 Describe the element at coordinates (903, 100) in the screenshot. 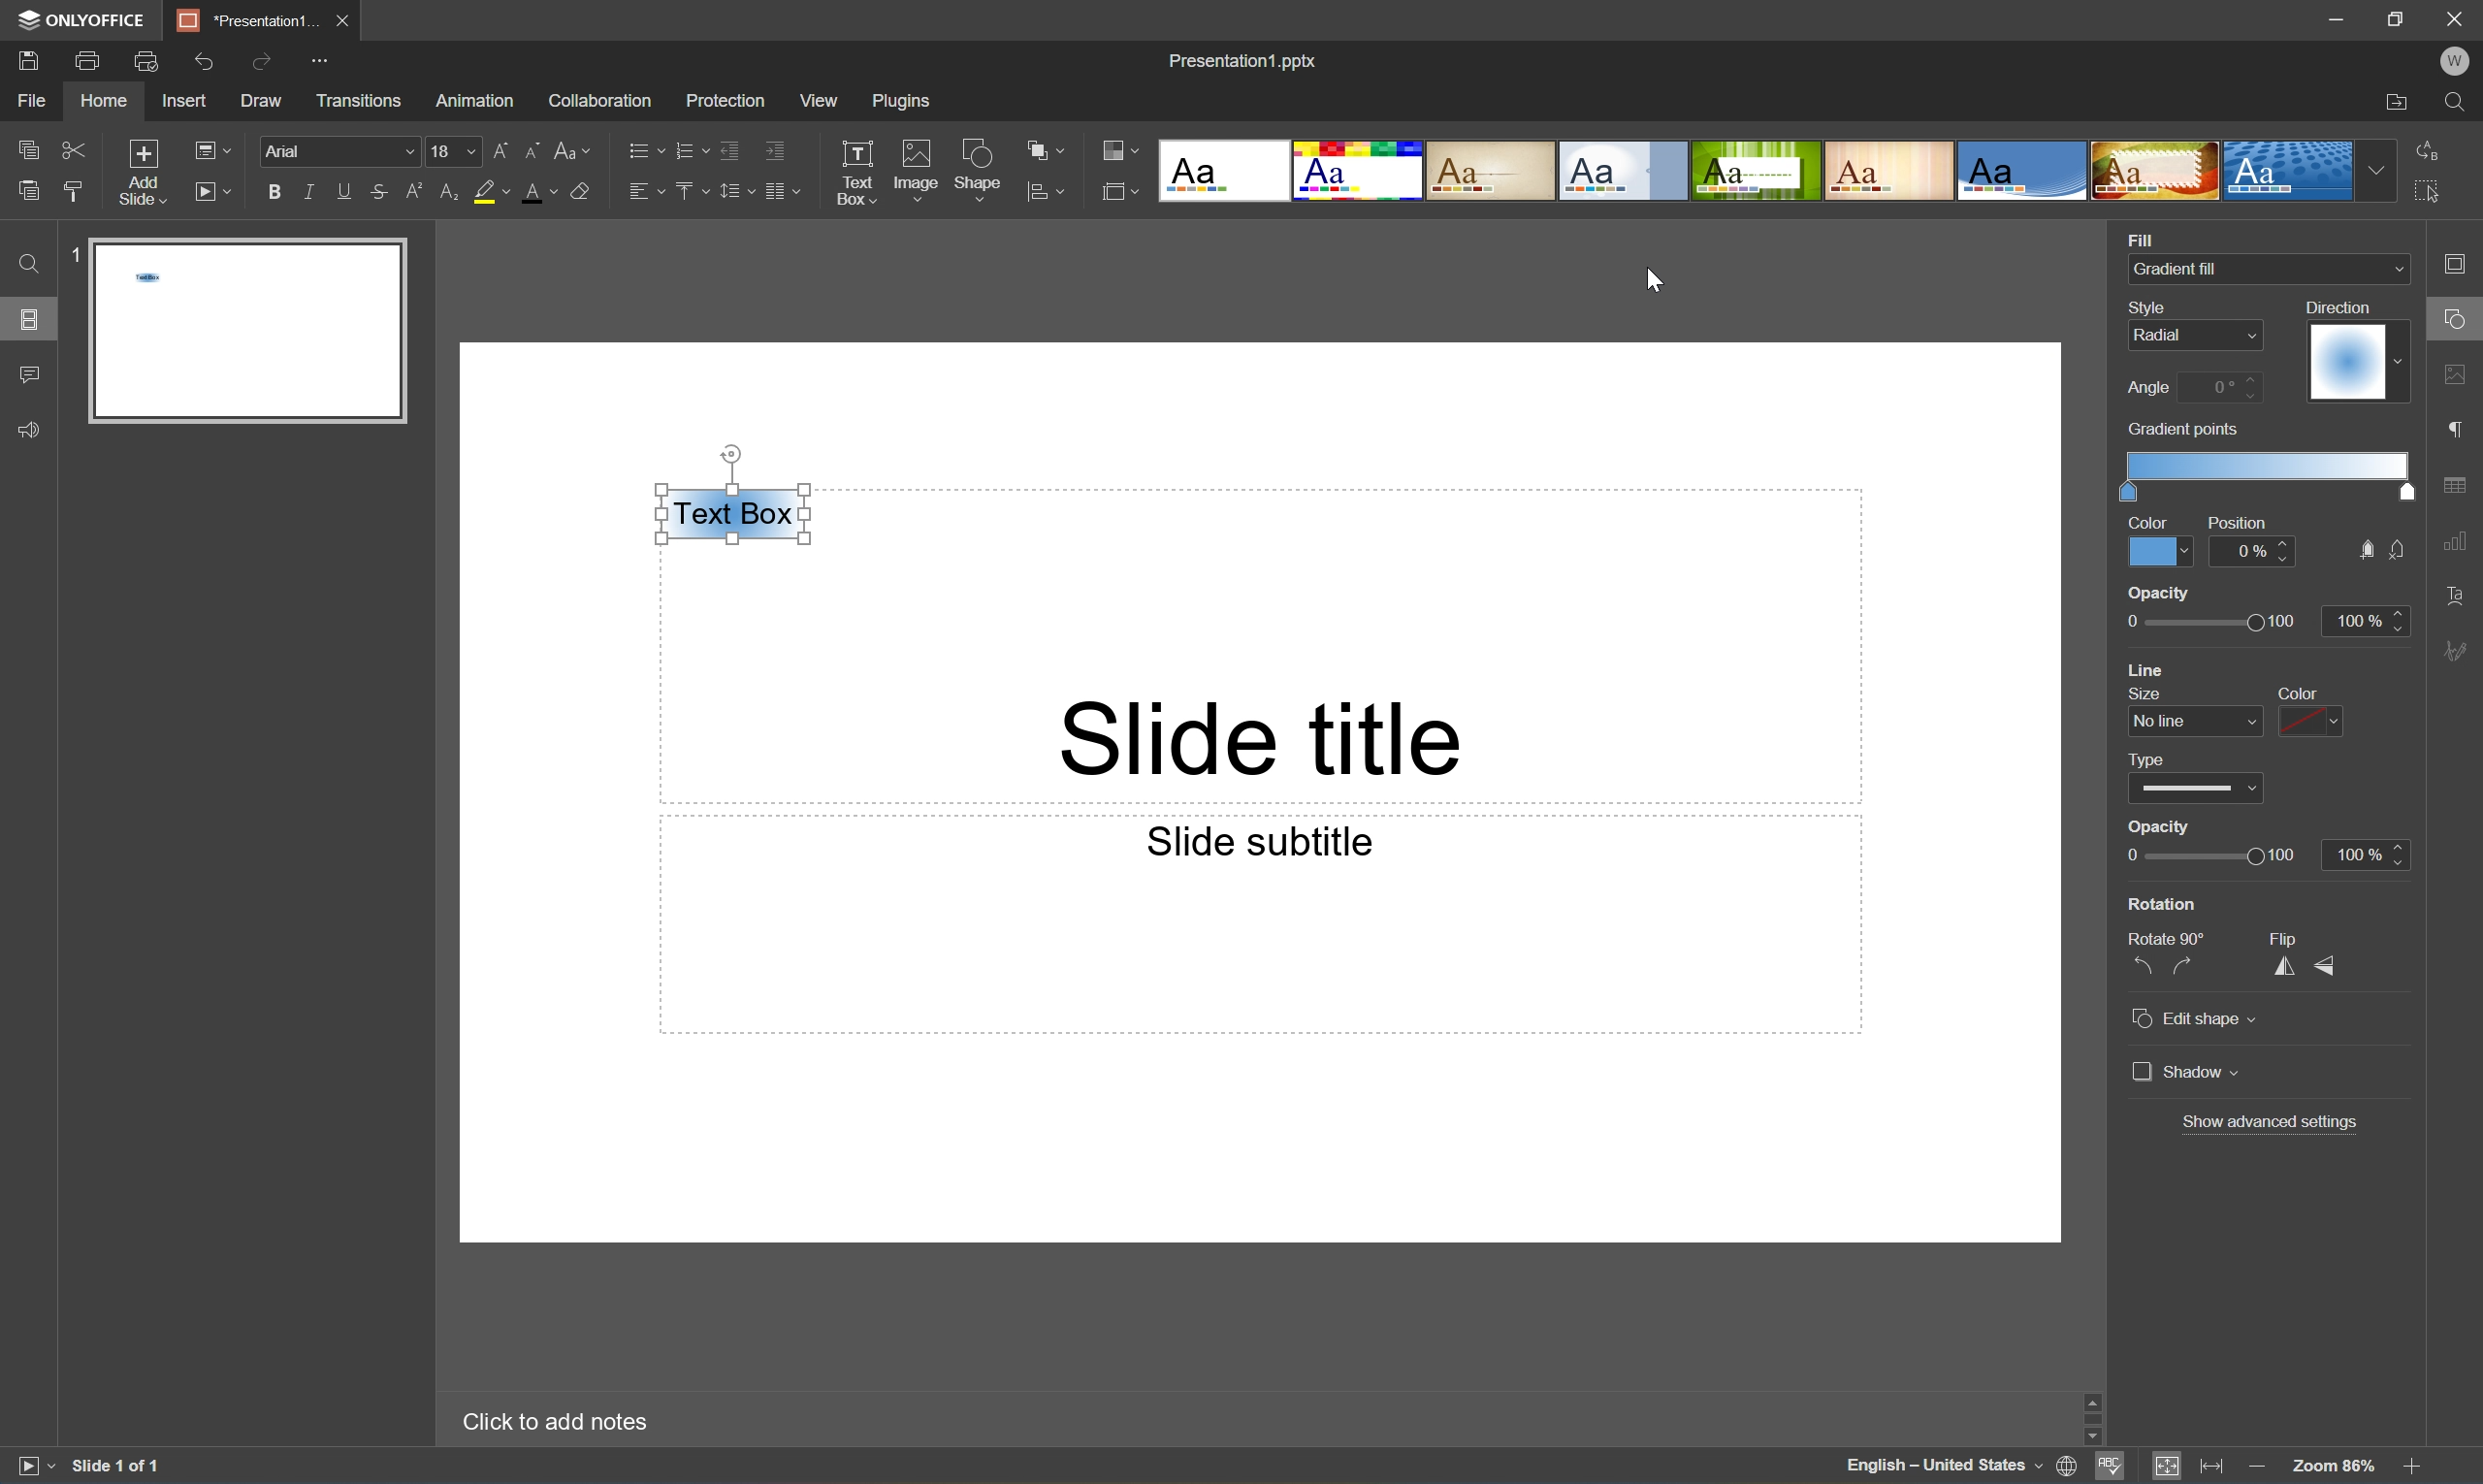

I see `Plugins` at that location.